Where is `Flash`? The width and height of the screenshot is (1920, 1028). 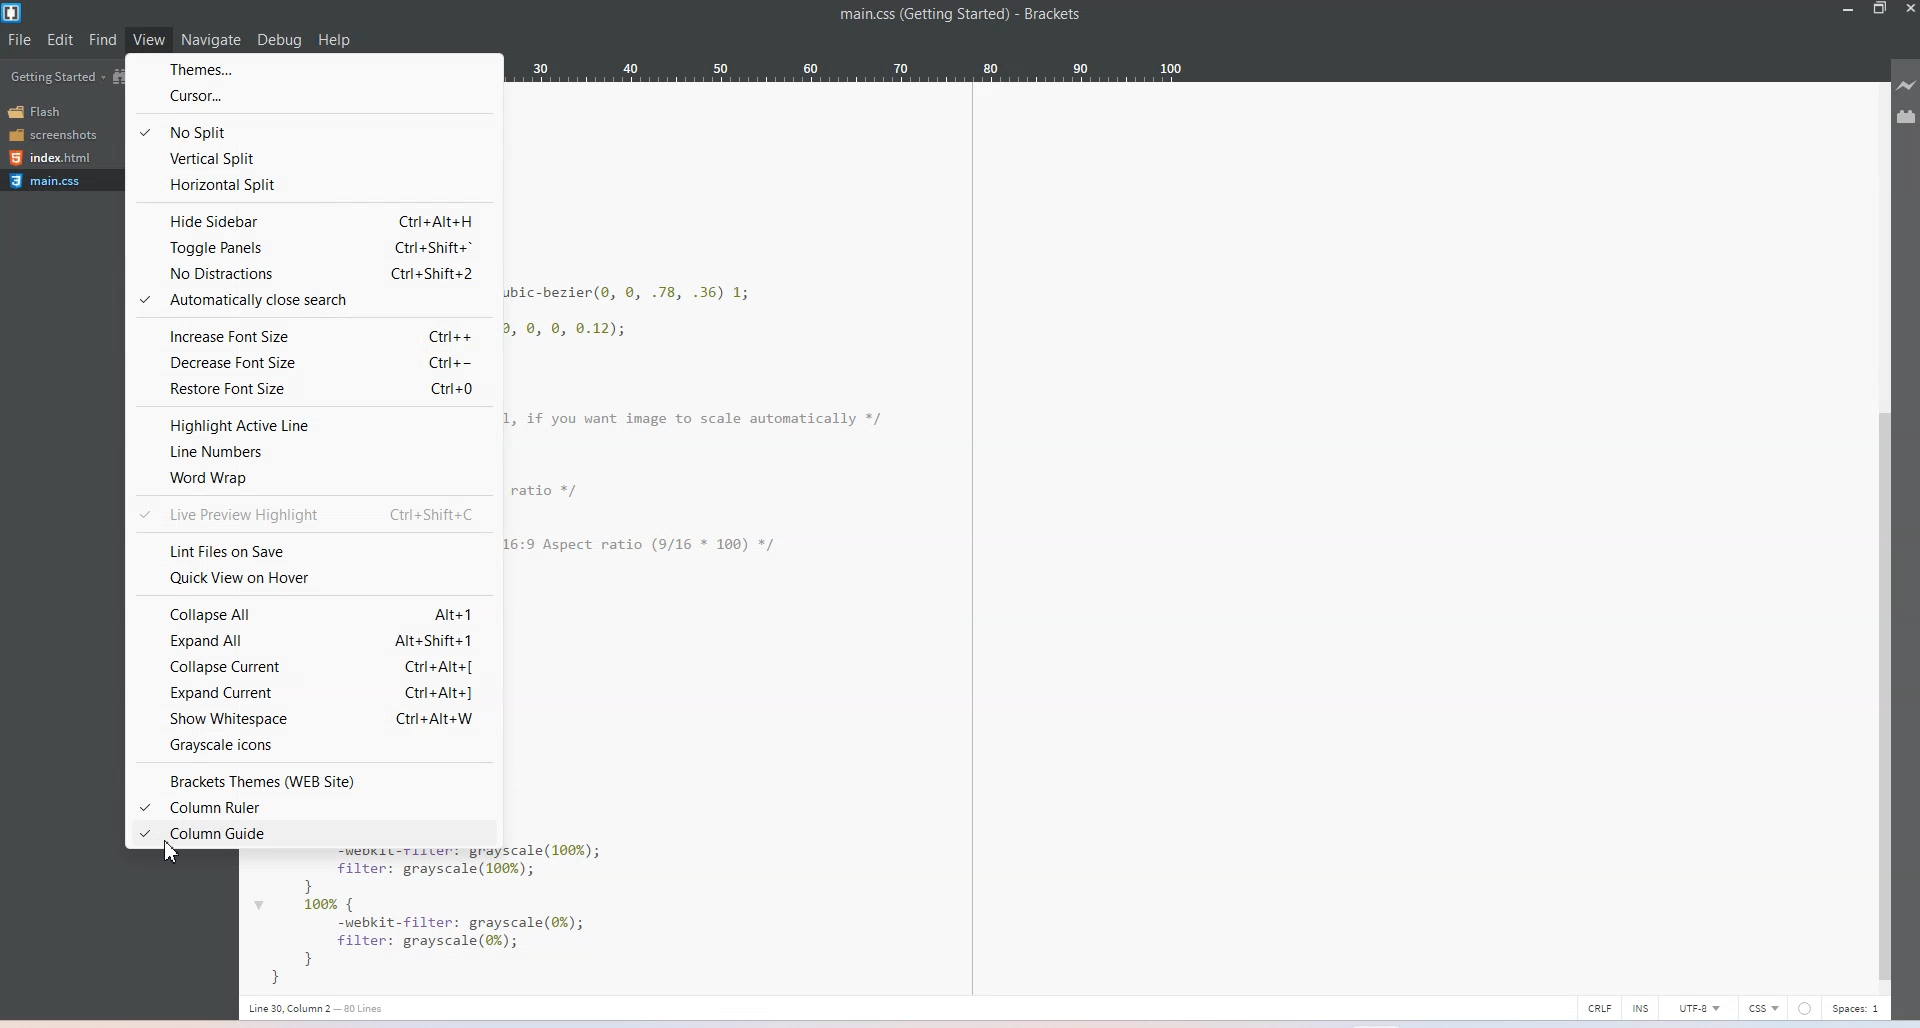 Flash is located at coordinates (60, 111).